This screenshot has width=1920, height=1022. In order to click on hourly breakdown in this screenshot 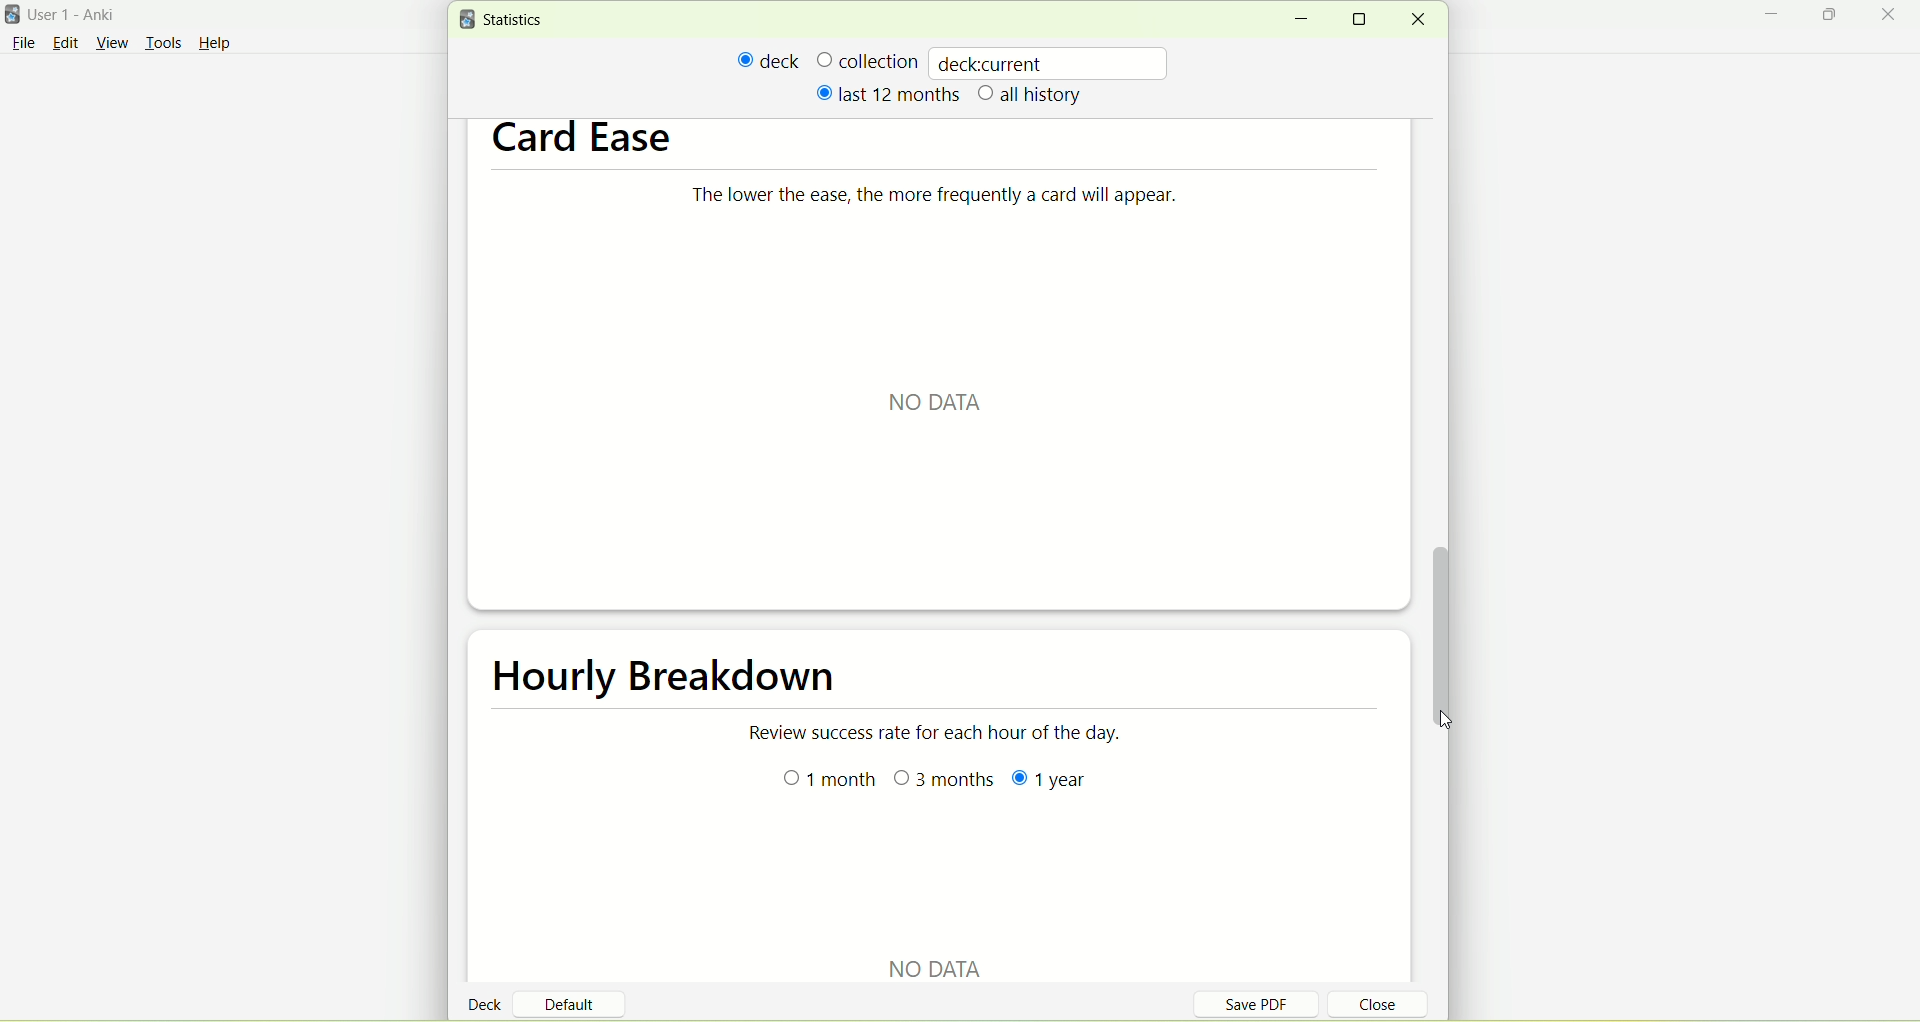, I will do `click(653, 683)`.